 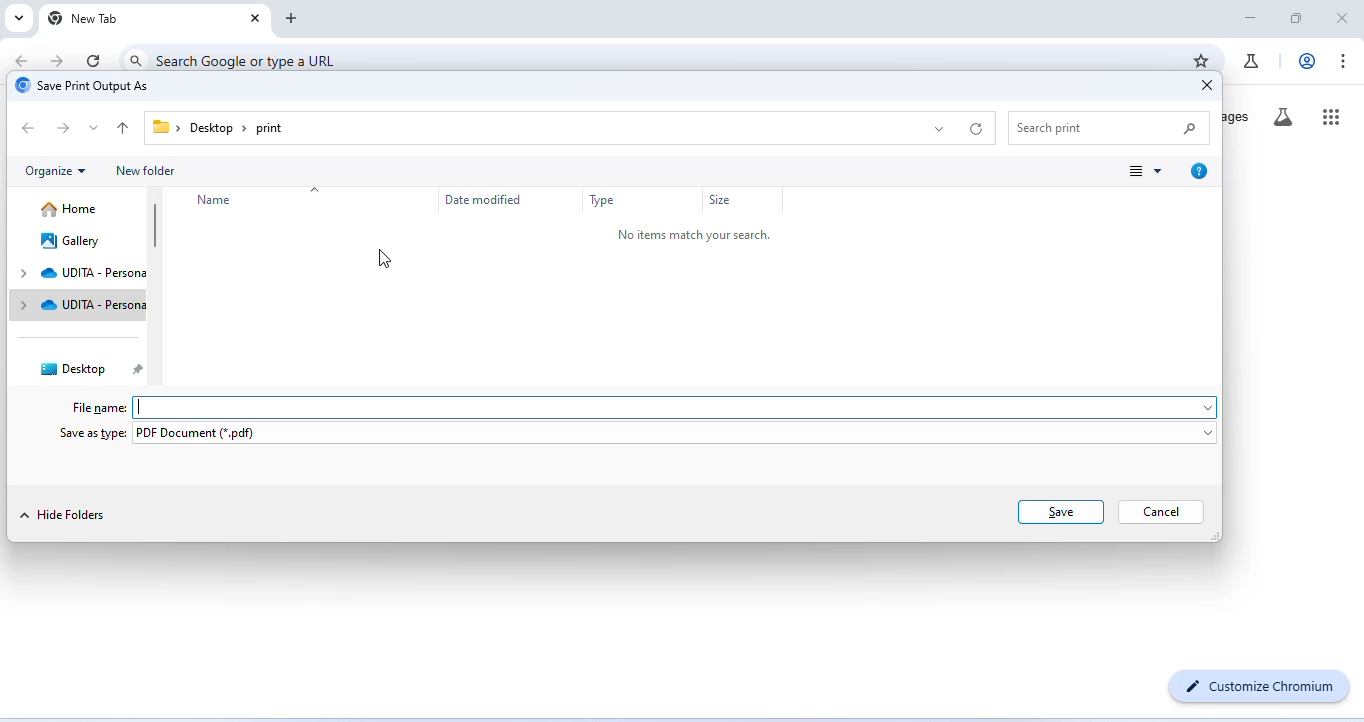 What do you see at coordinates (85, 19) in the screenshot?
I see `new tab` at bounding box center [85, 19].